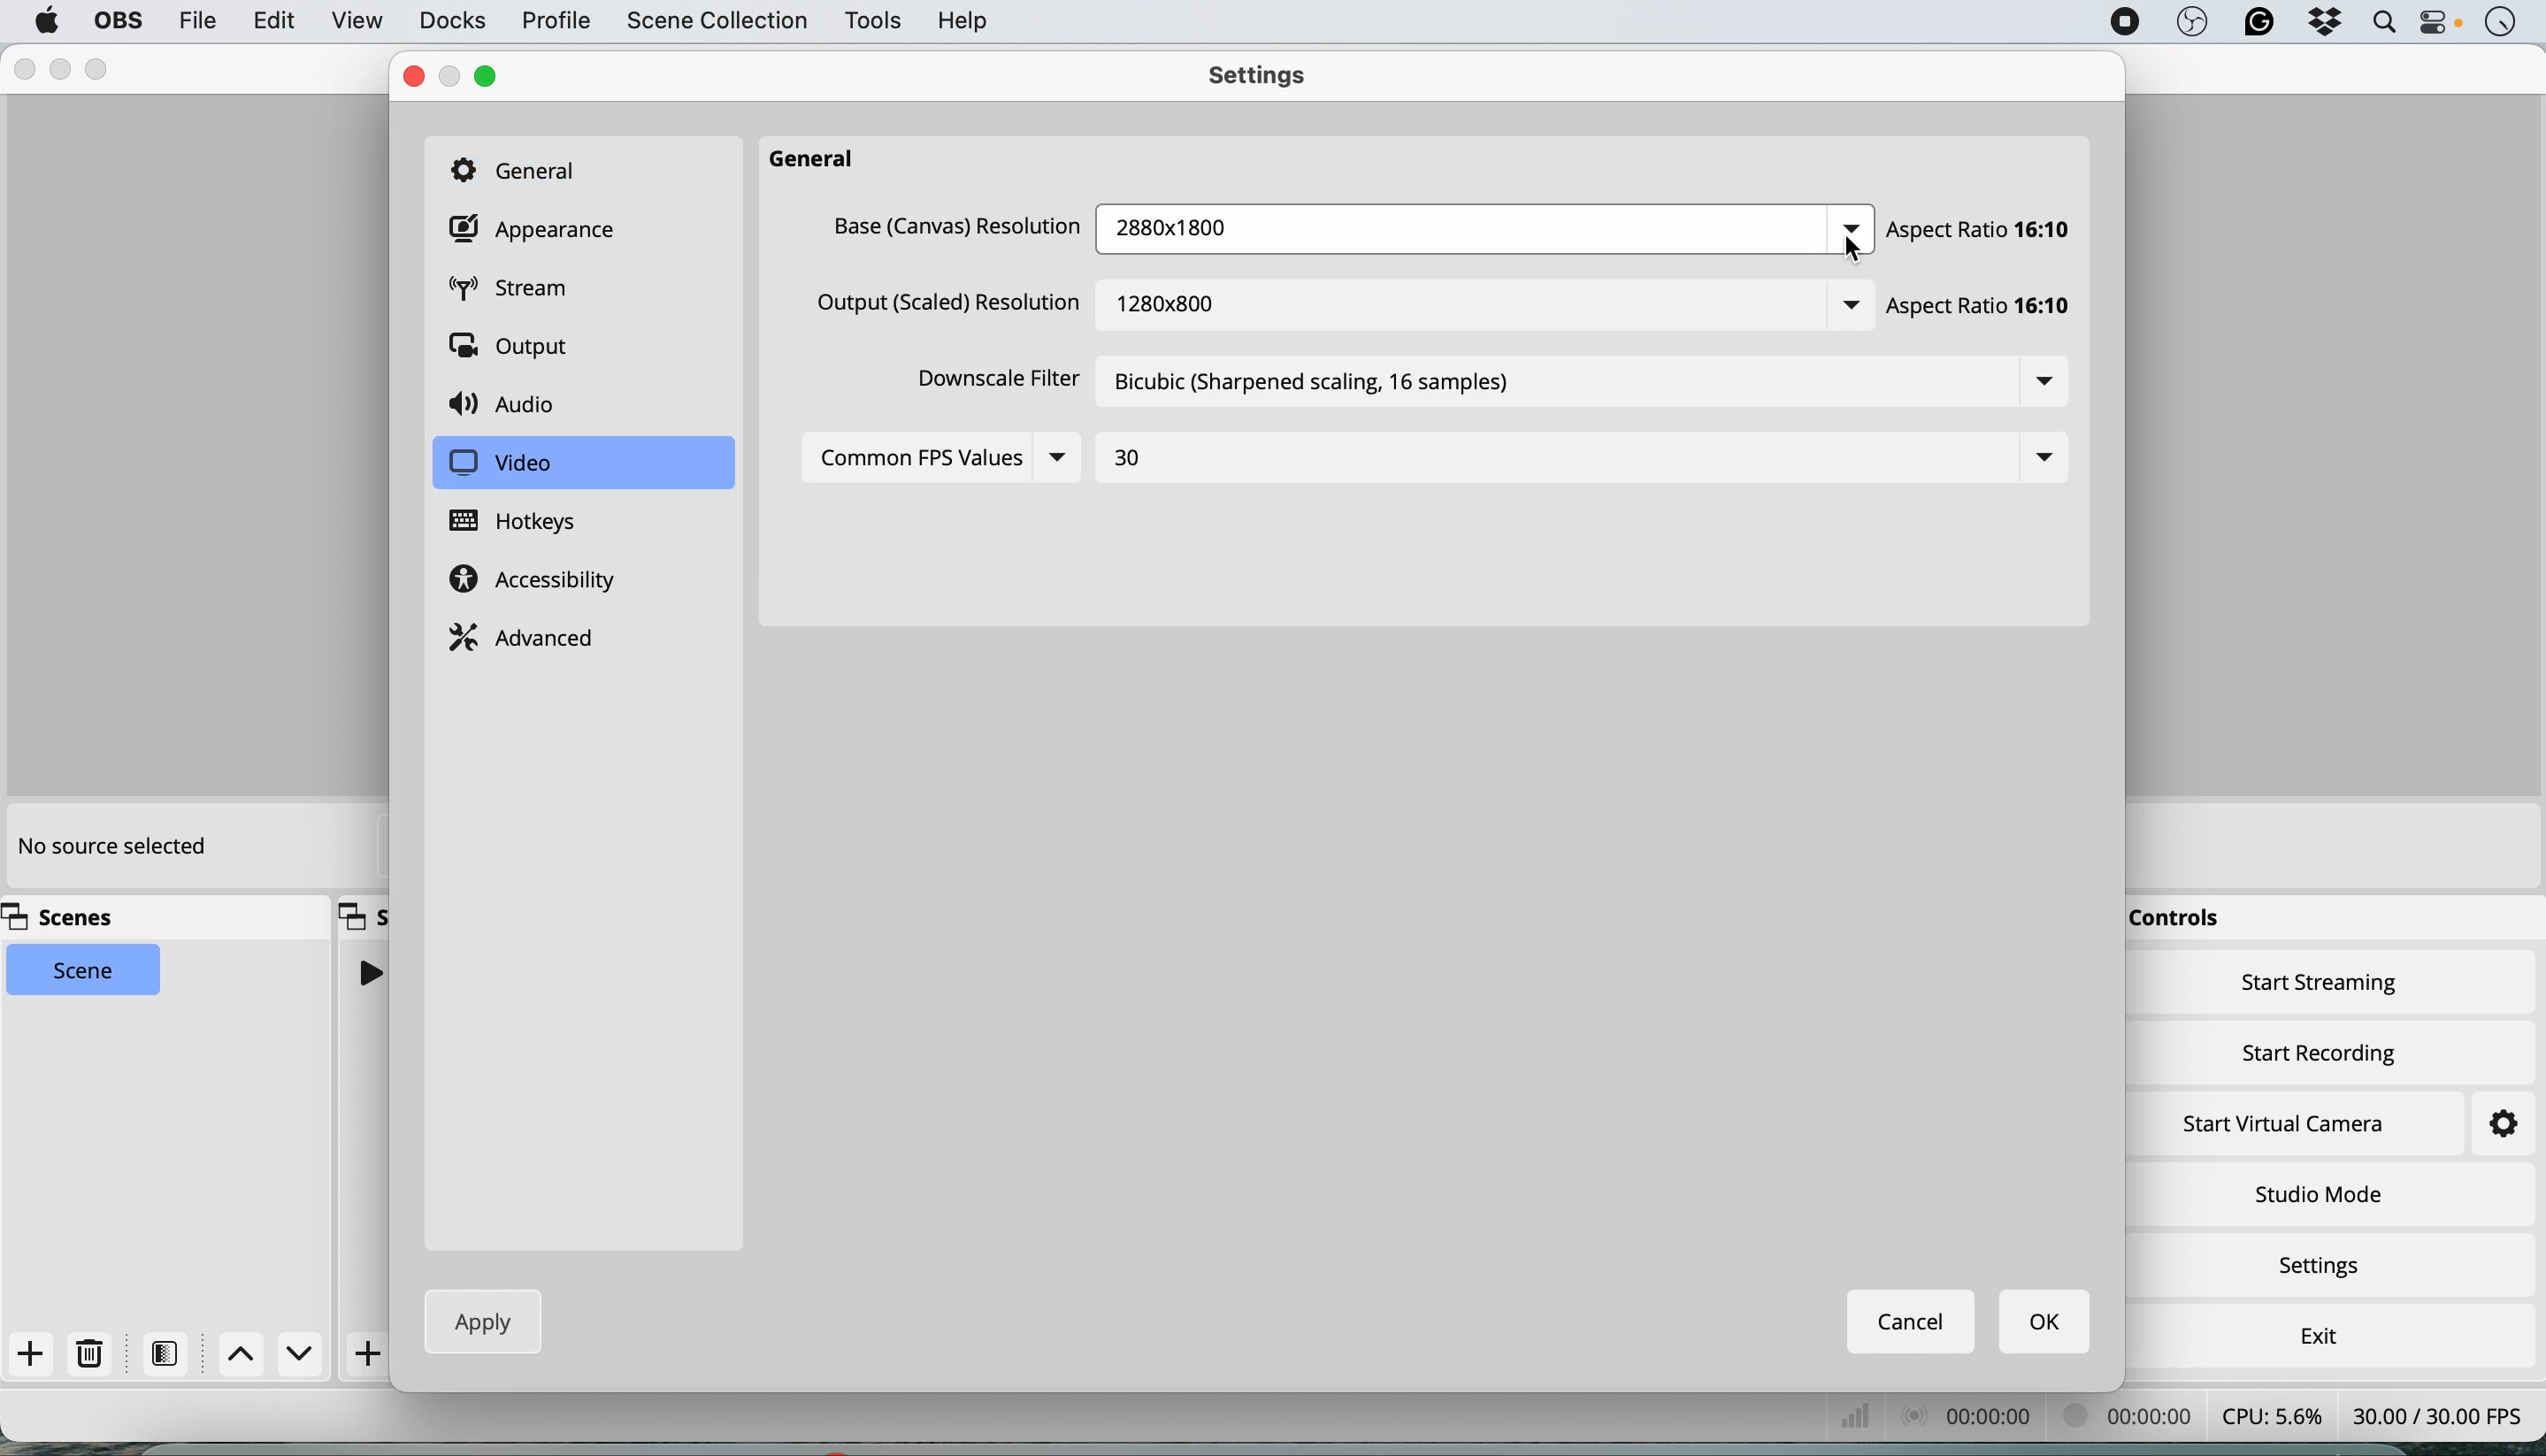  What do you see at coordinates (1996, 1420) in the screenshot?
I see `video recording timestamp` at bounding box center [1996, 1420].